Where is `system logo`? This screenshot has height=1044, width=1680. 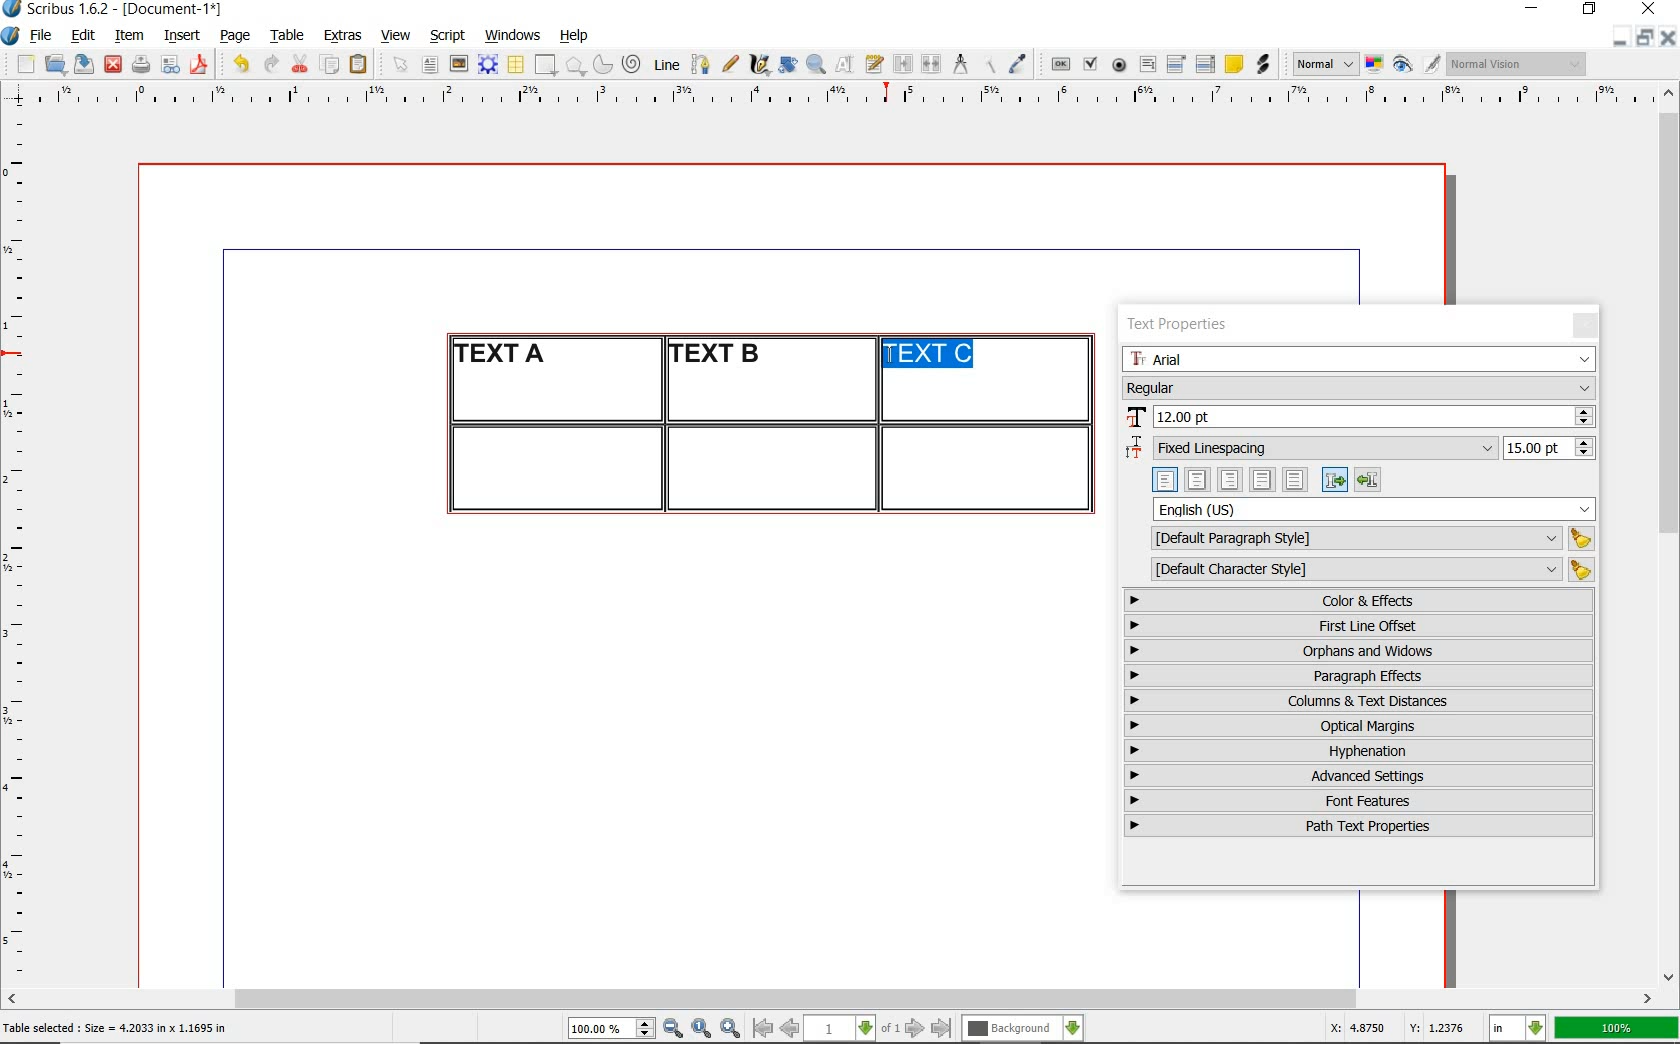
system logo is located at coordinates (12, 36).